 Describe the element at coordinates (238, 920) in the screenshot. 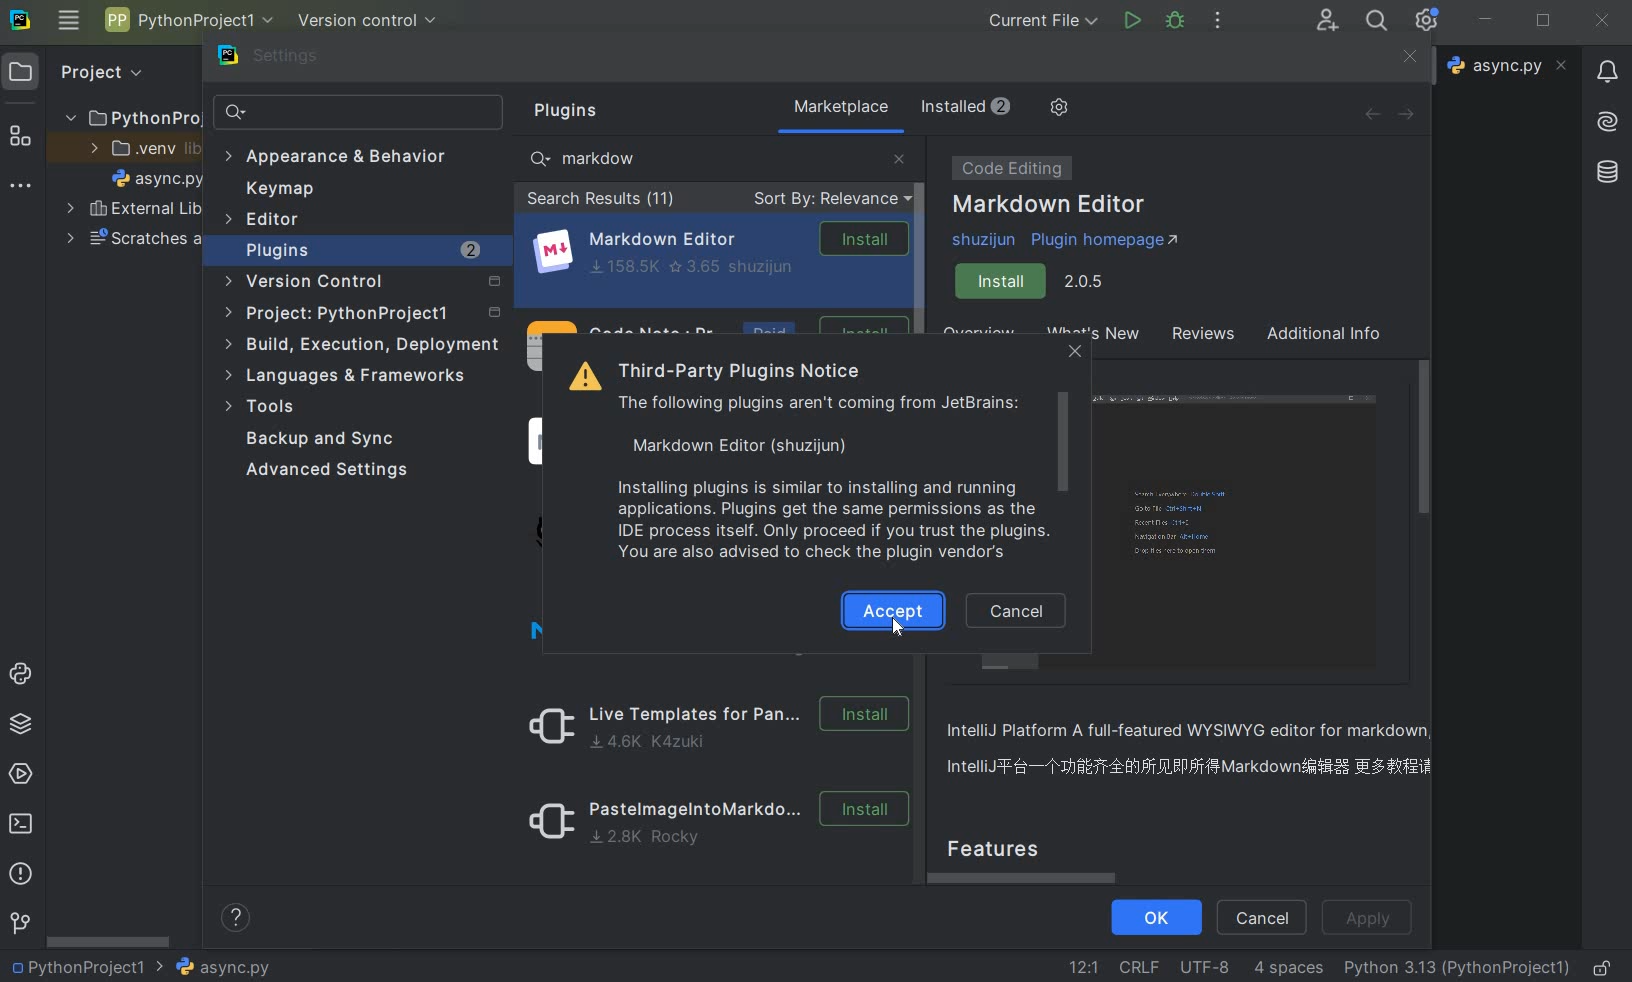

I see `help` at that location.